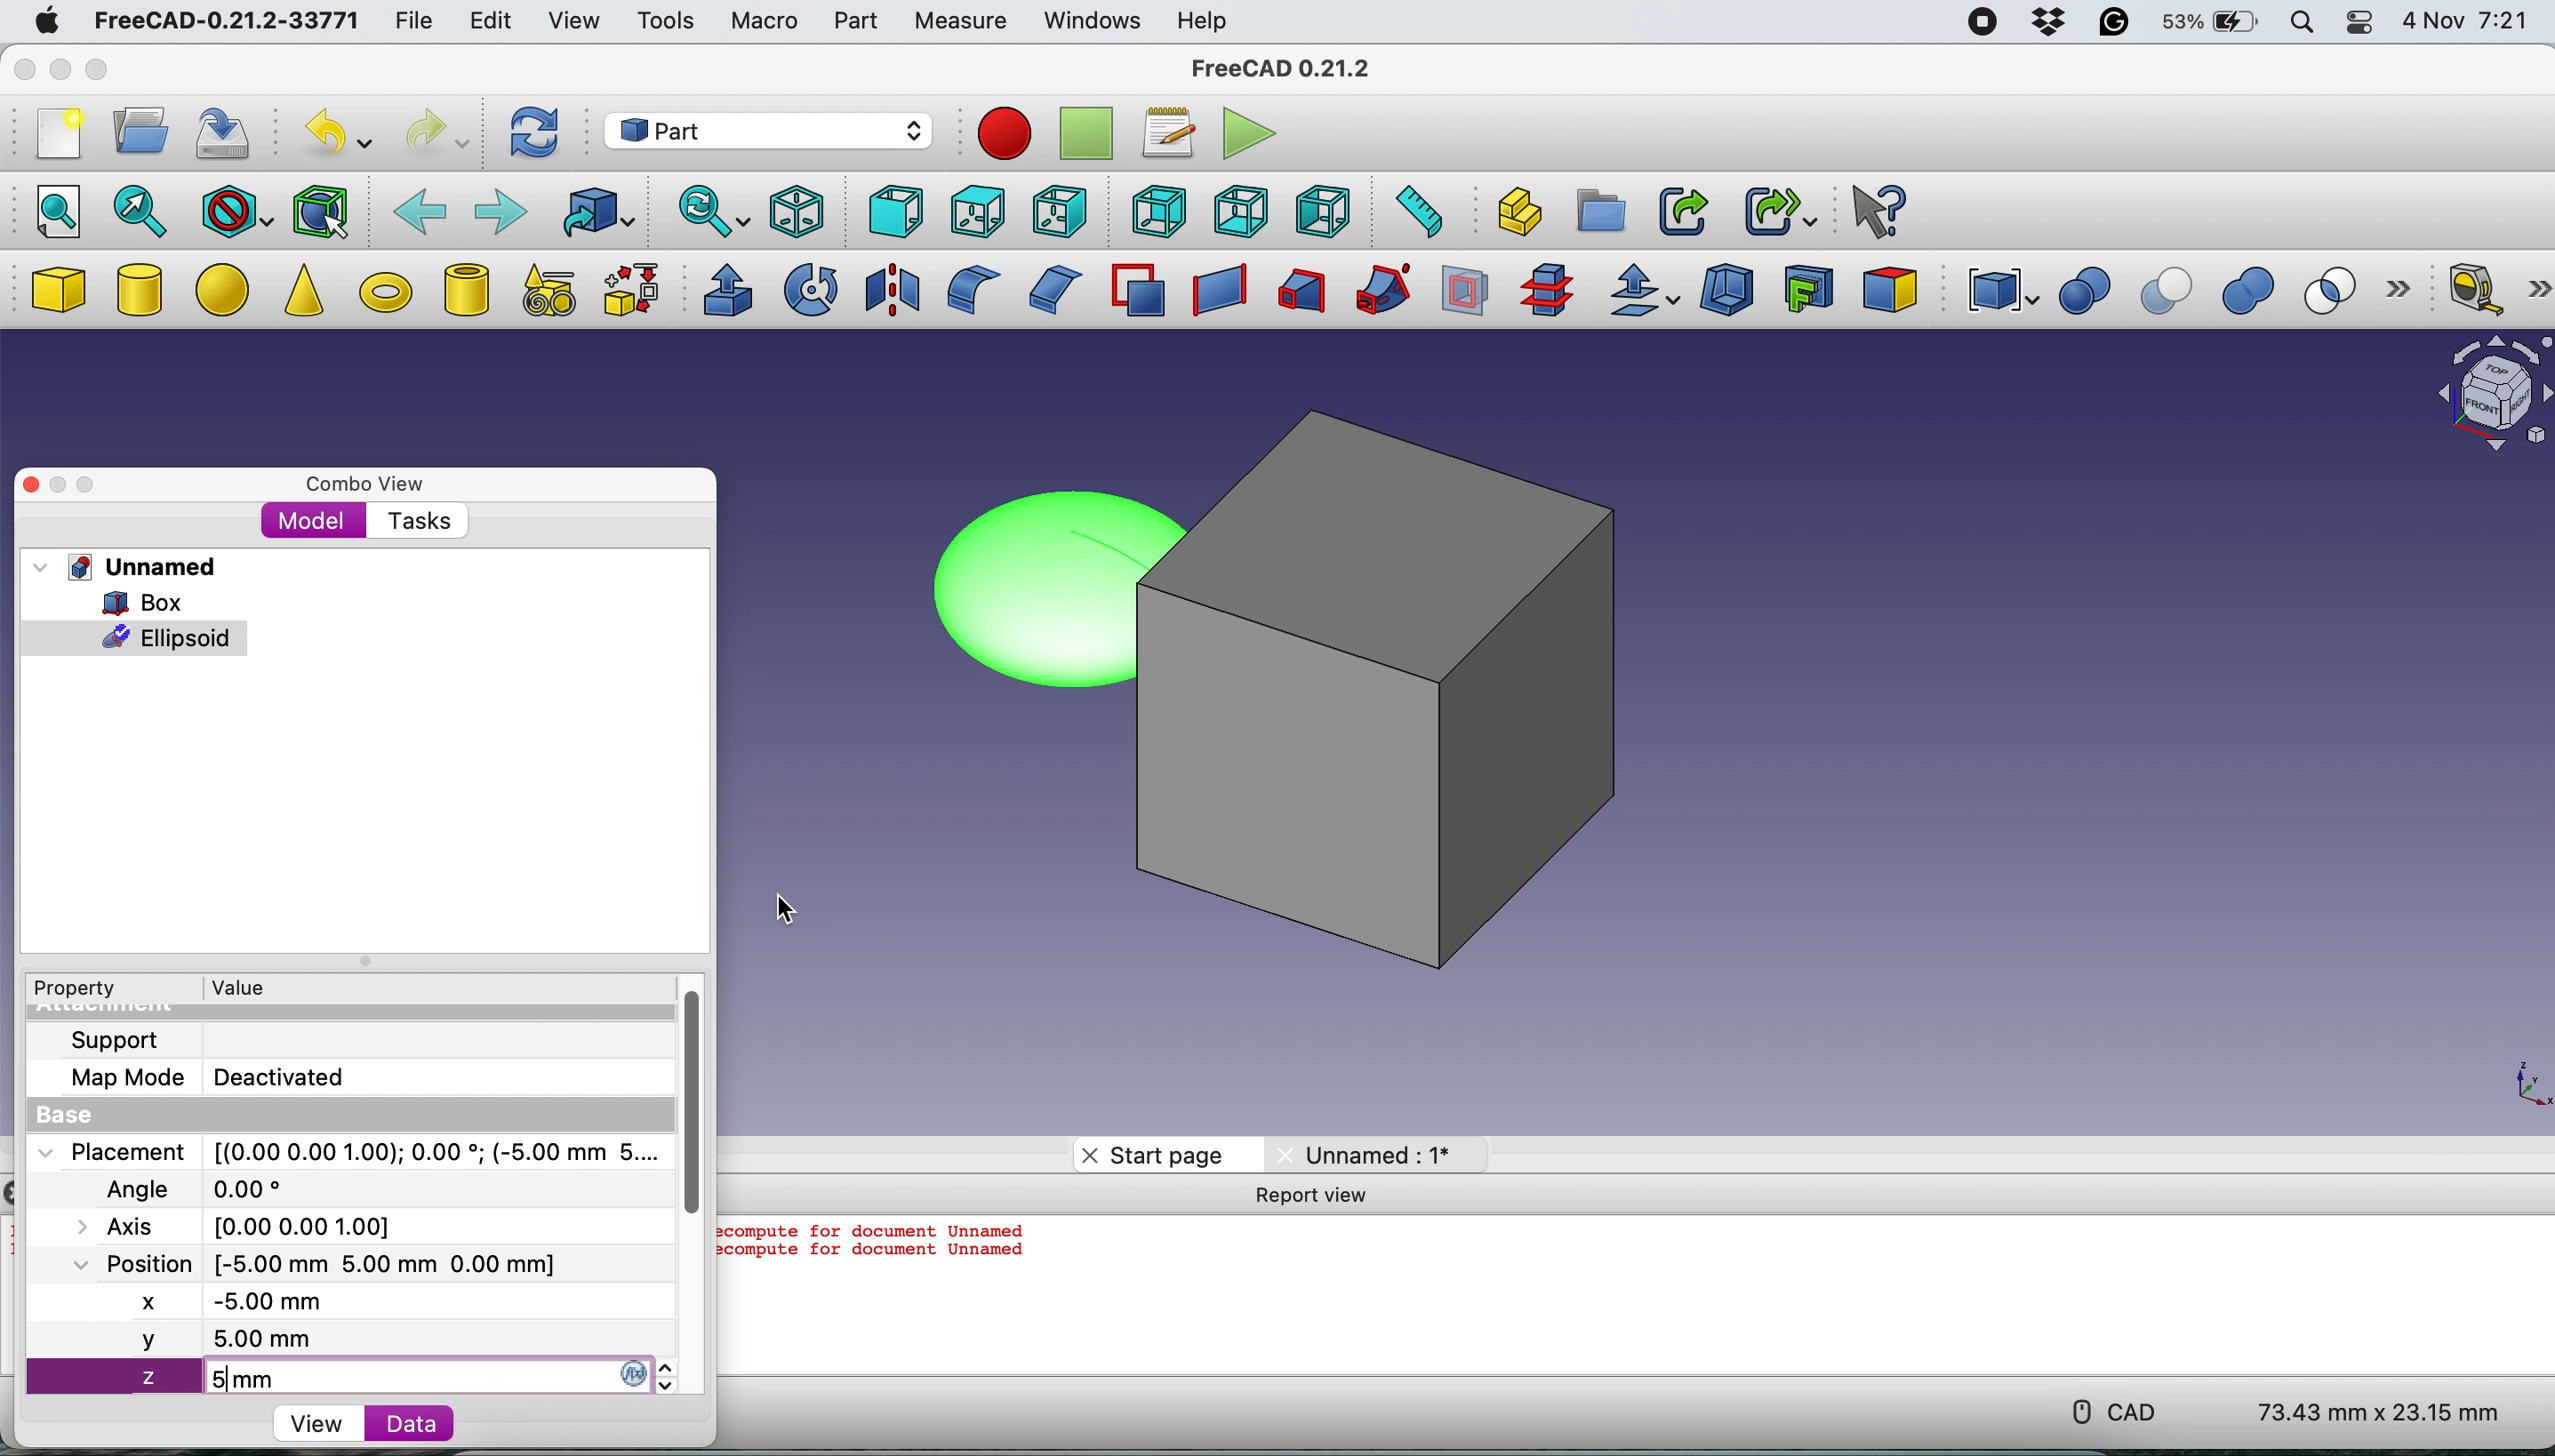  I want to click on backward, so click(420, 209).